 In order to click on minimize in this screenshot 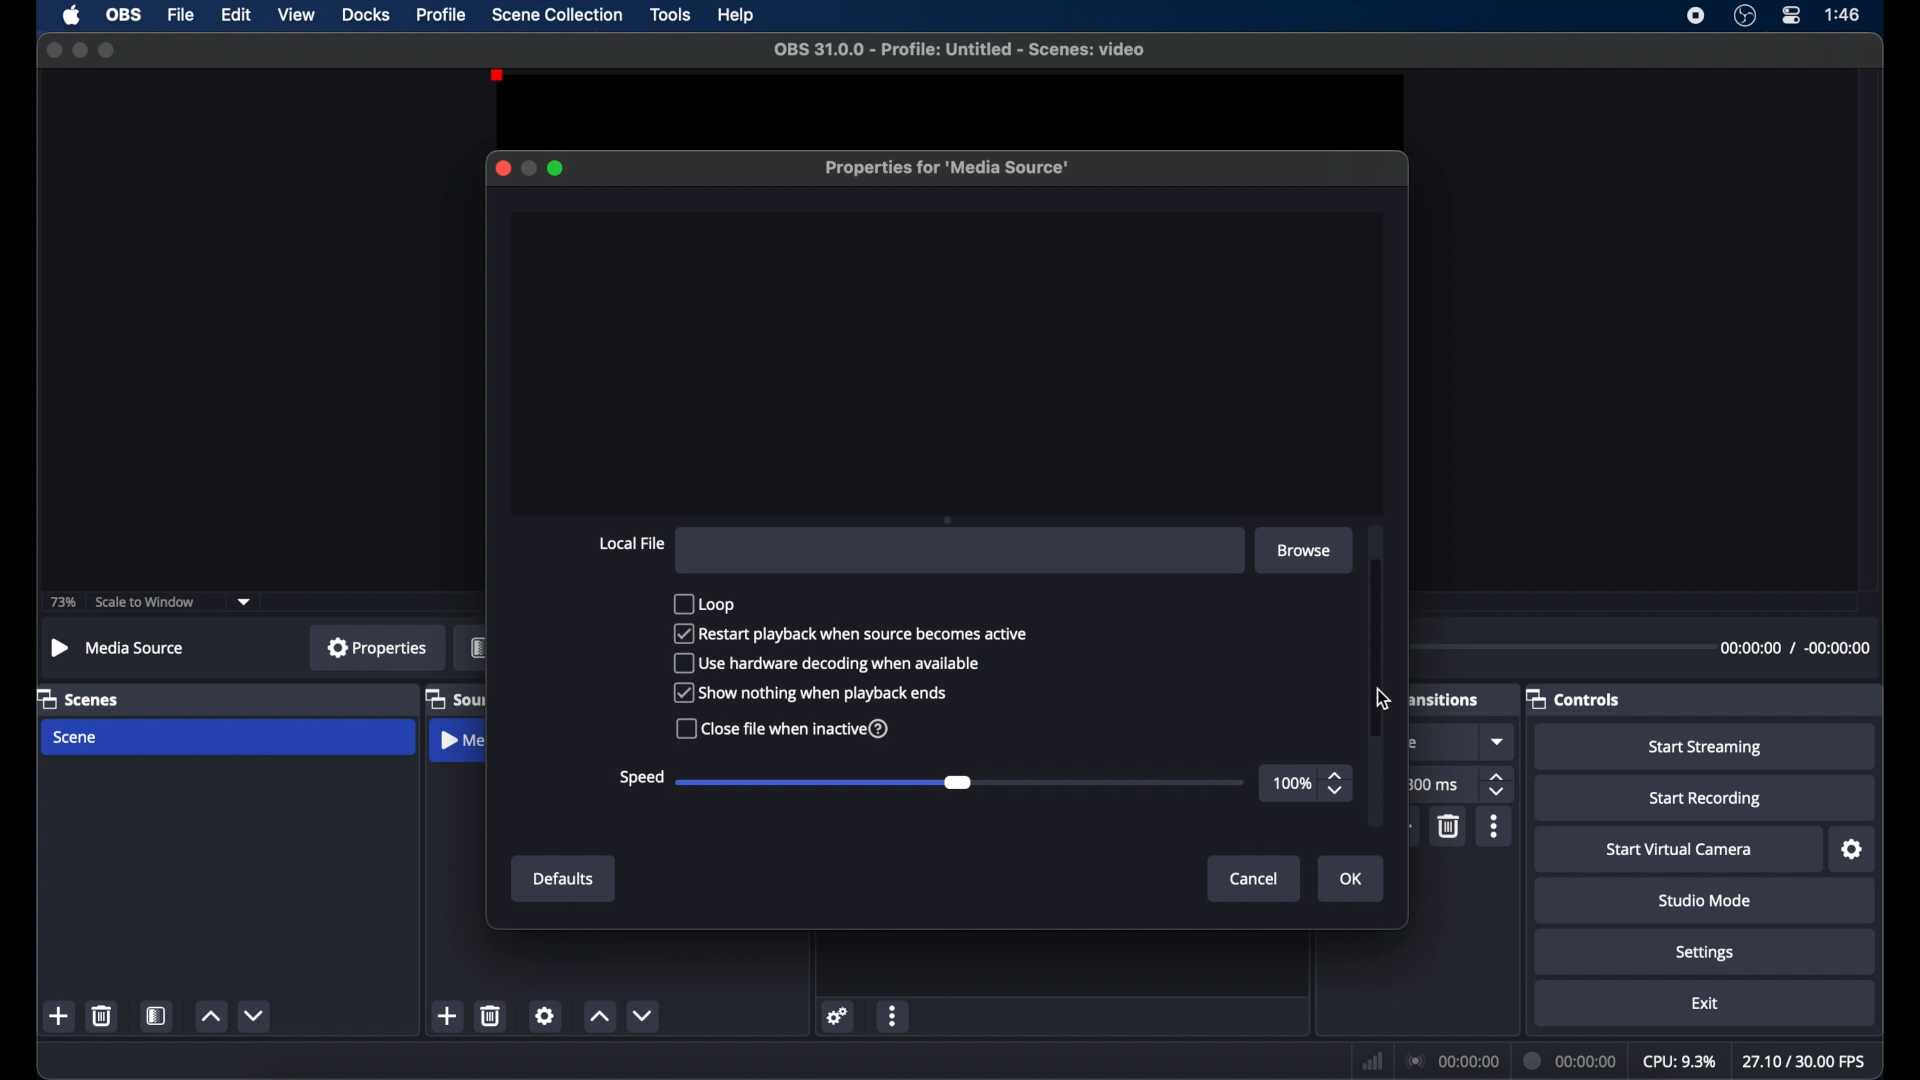, I will do `click(527, 168)`.